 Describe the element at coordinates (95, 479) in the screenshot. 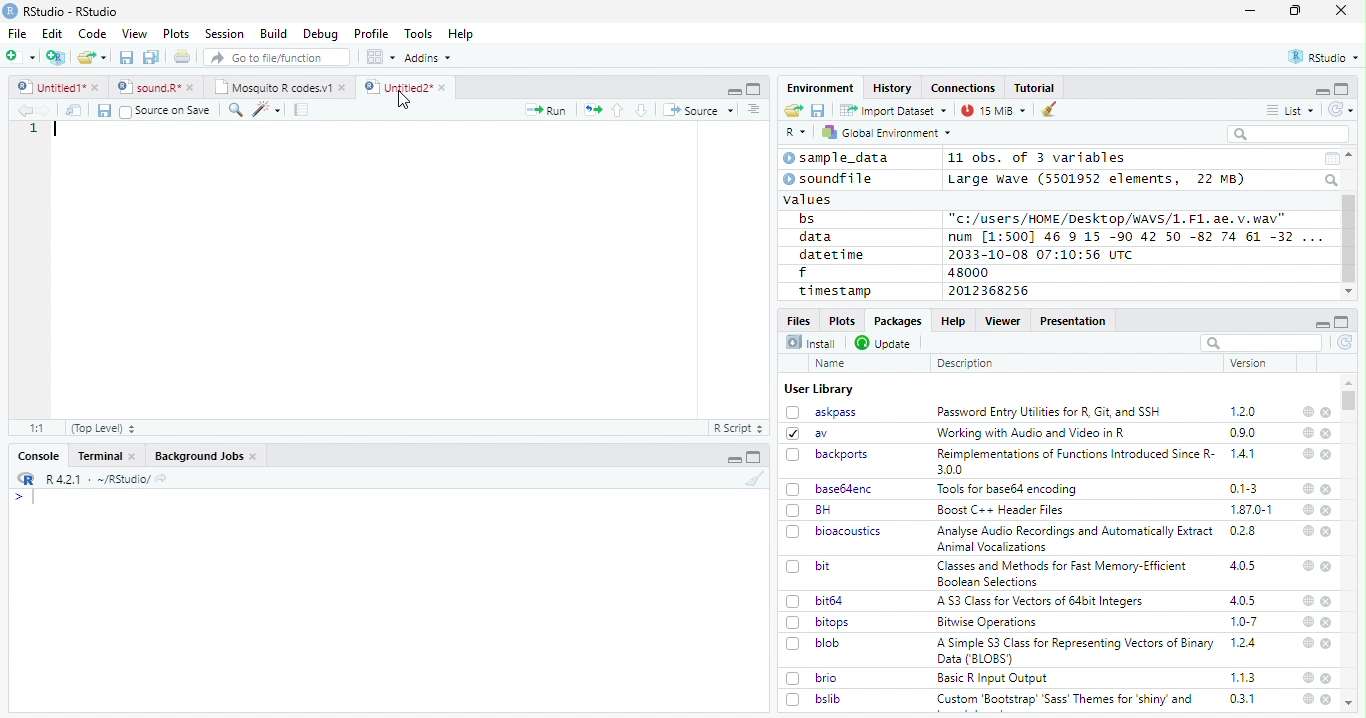

I see `R 4.2.1 - ~/RStudio/` at that location.